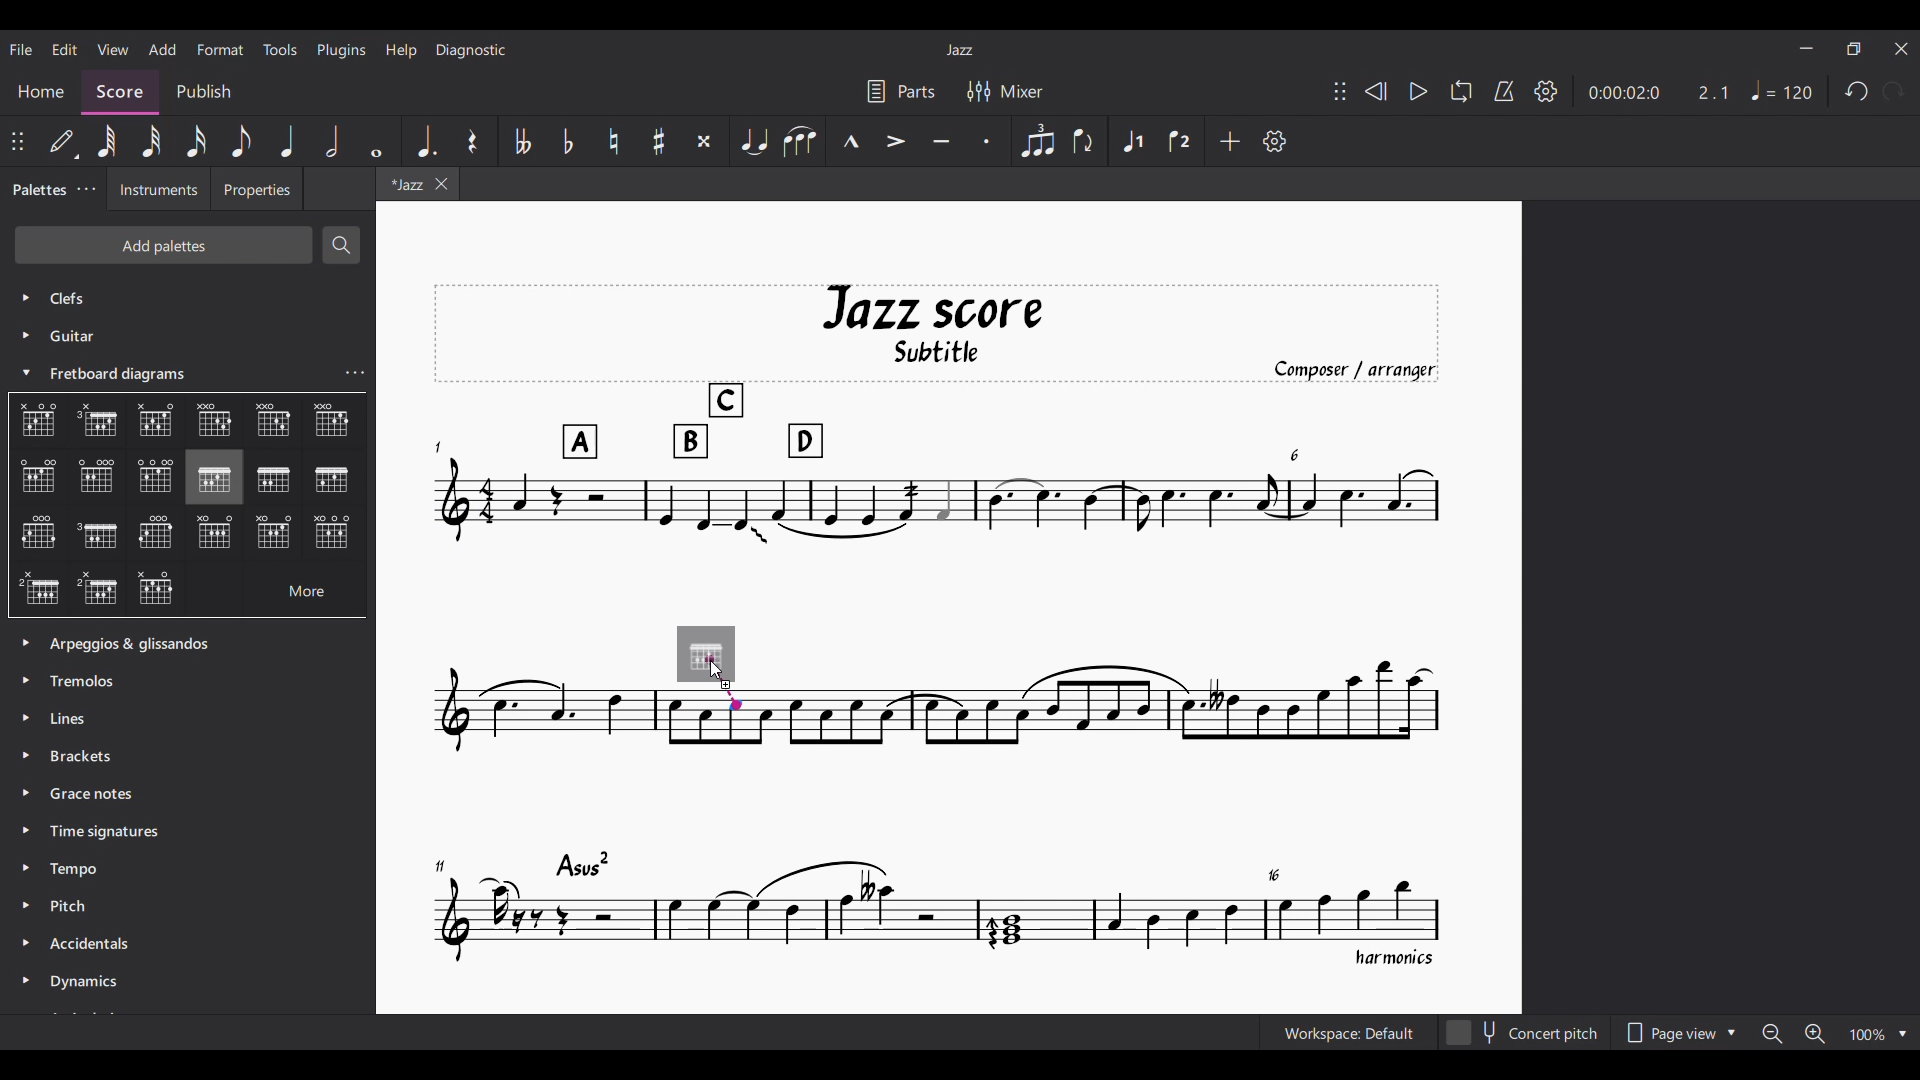 The width and height of the screenshot is (1920, 1080). I want to click on Loop playback, so click(1461, 91).